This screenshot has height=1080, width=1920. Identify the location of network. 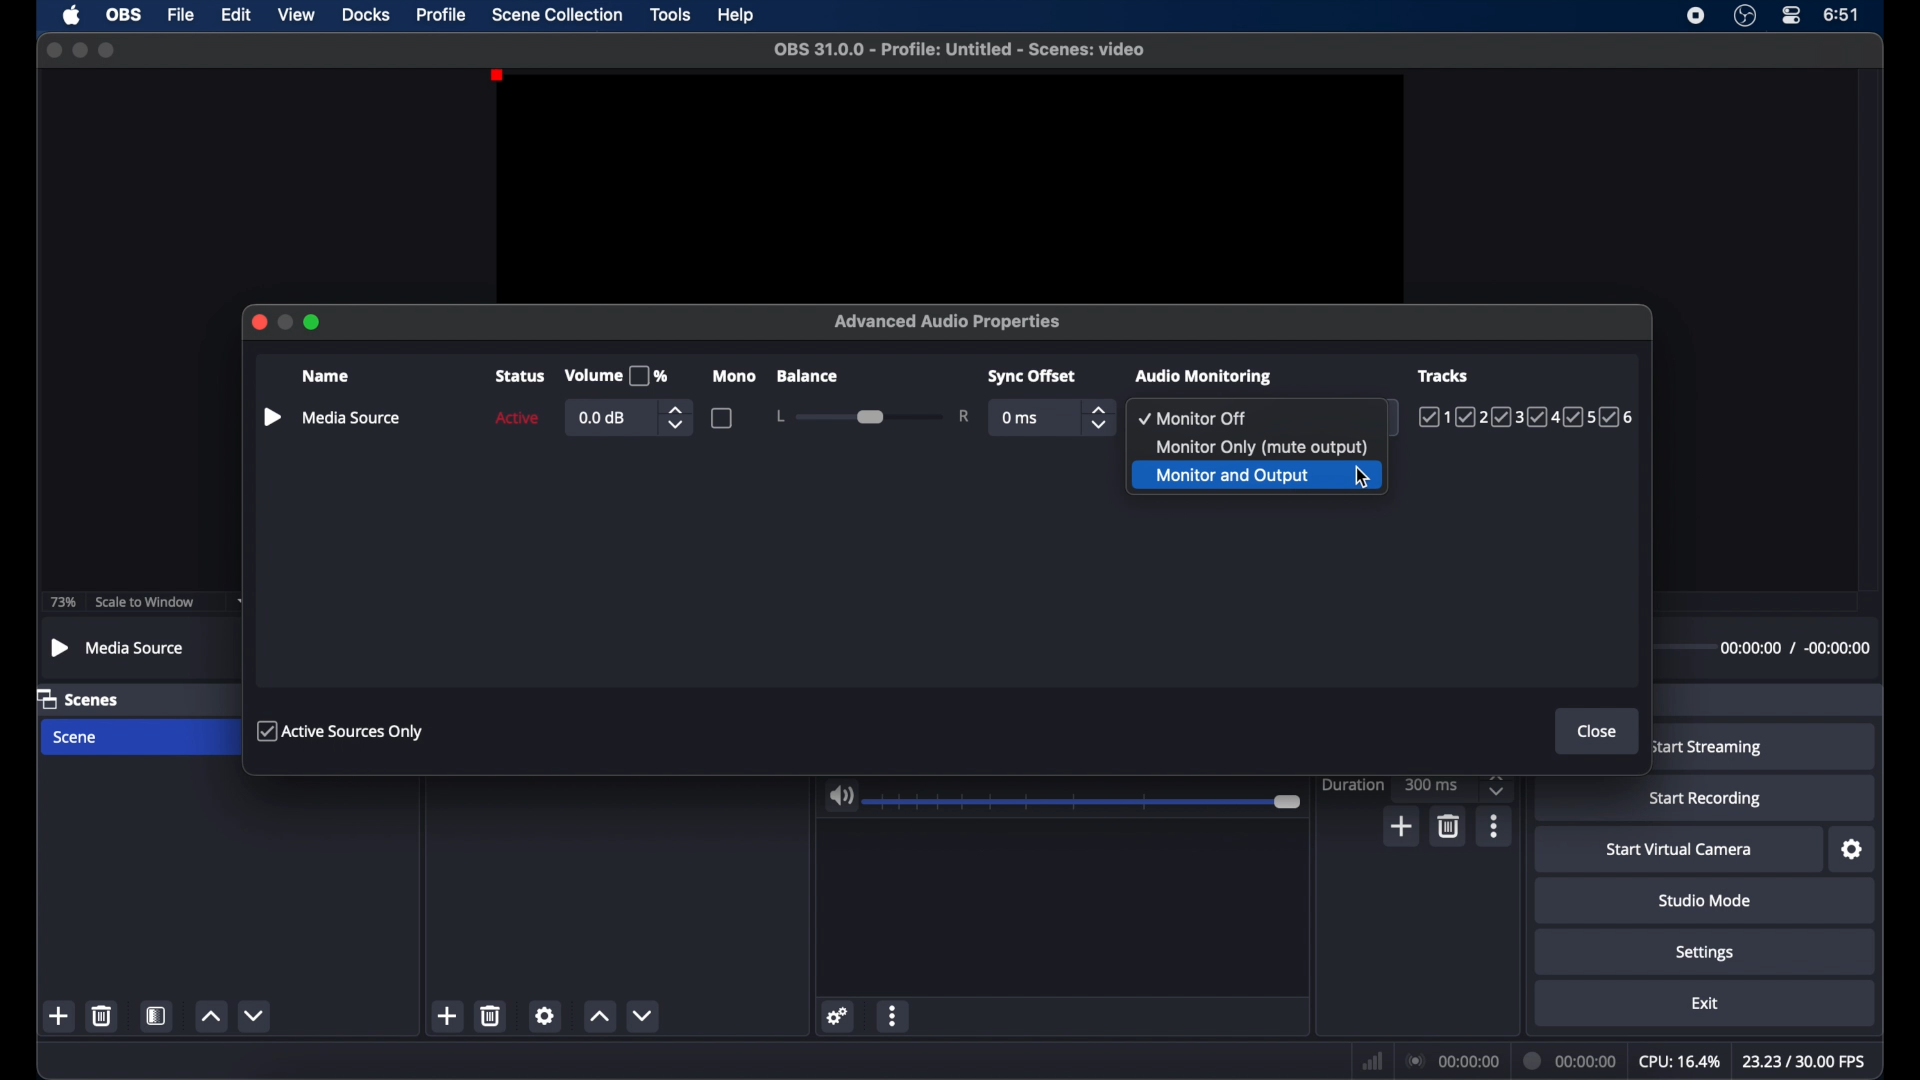
(1373, 1060).